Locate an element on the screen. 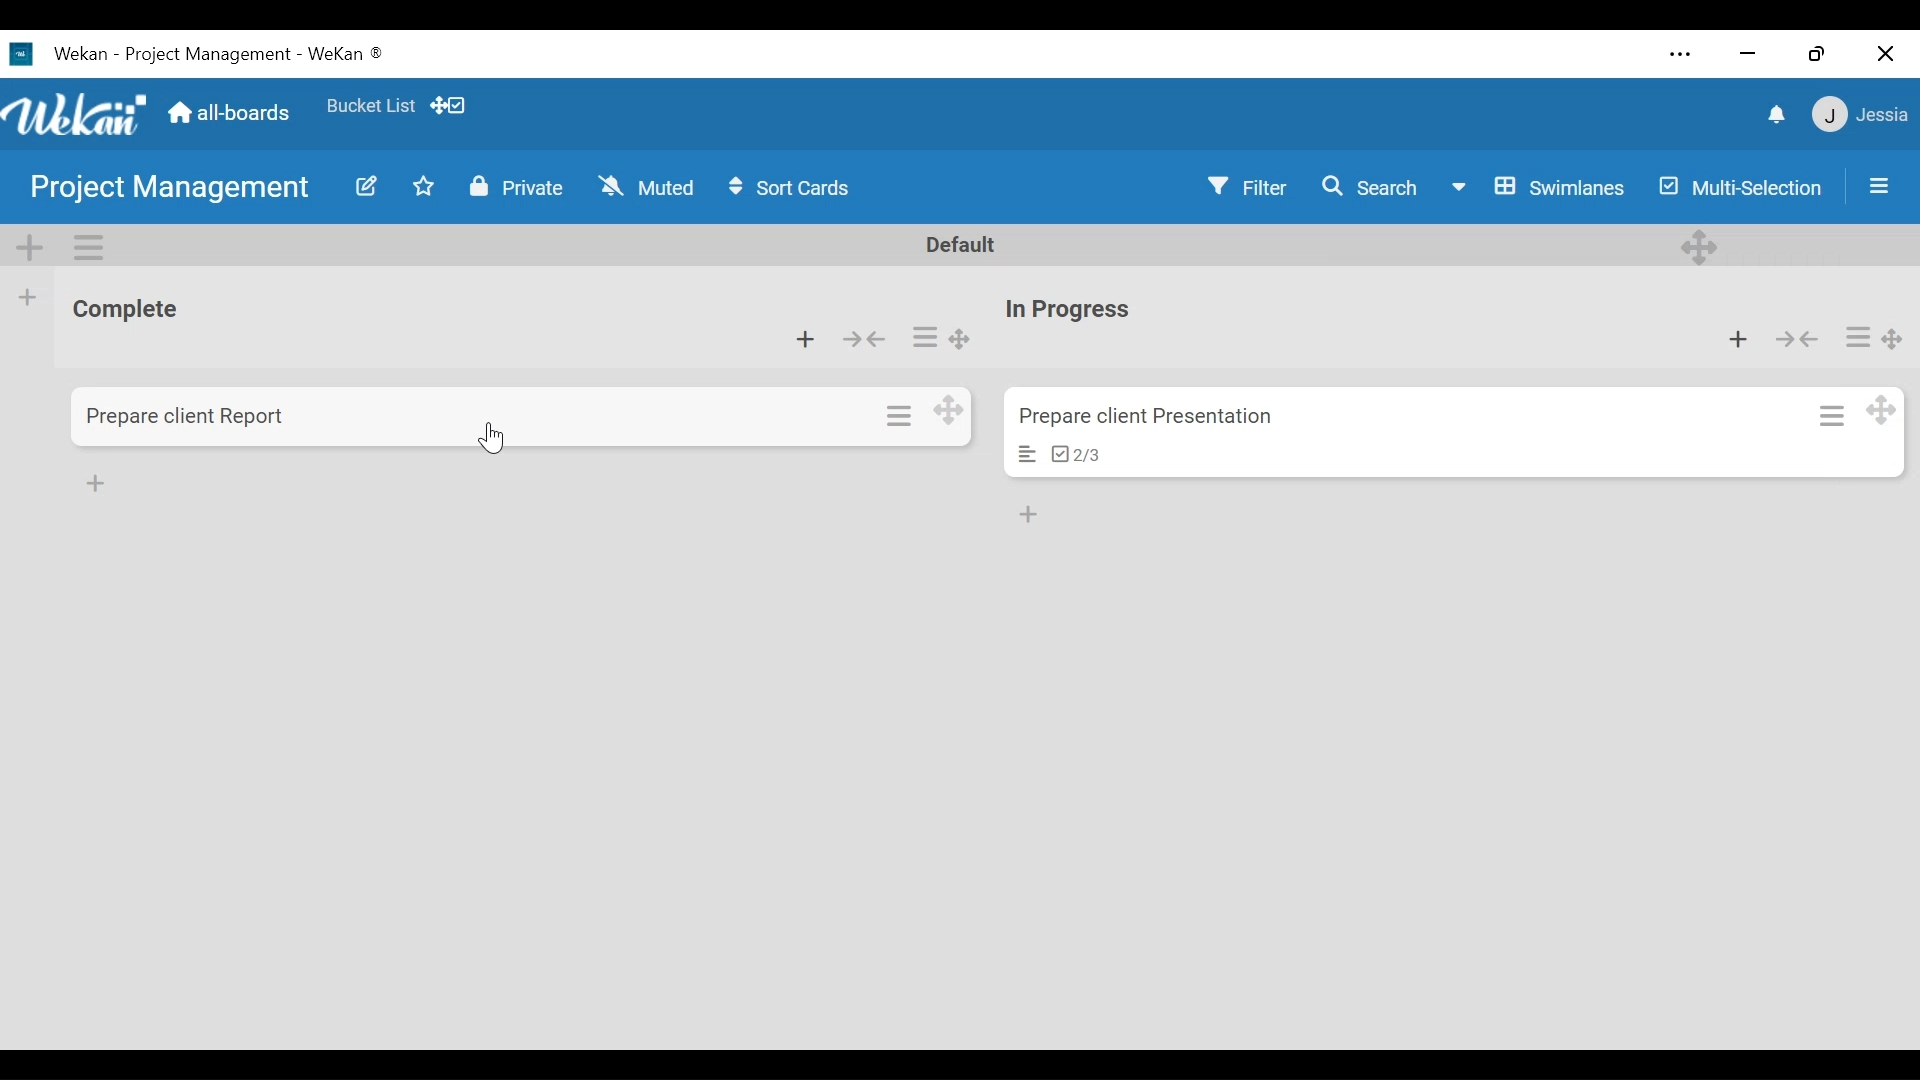 Image resolution: width=1920 pixels, height=1080 pixels. Card actions is located at coordinates (901, 414).